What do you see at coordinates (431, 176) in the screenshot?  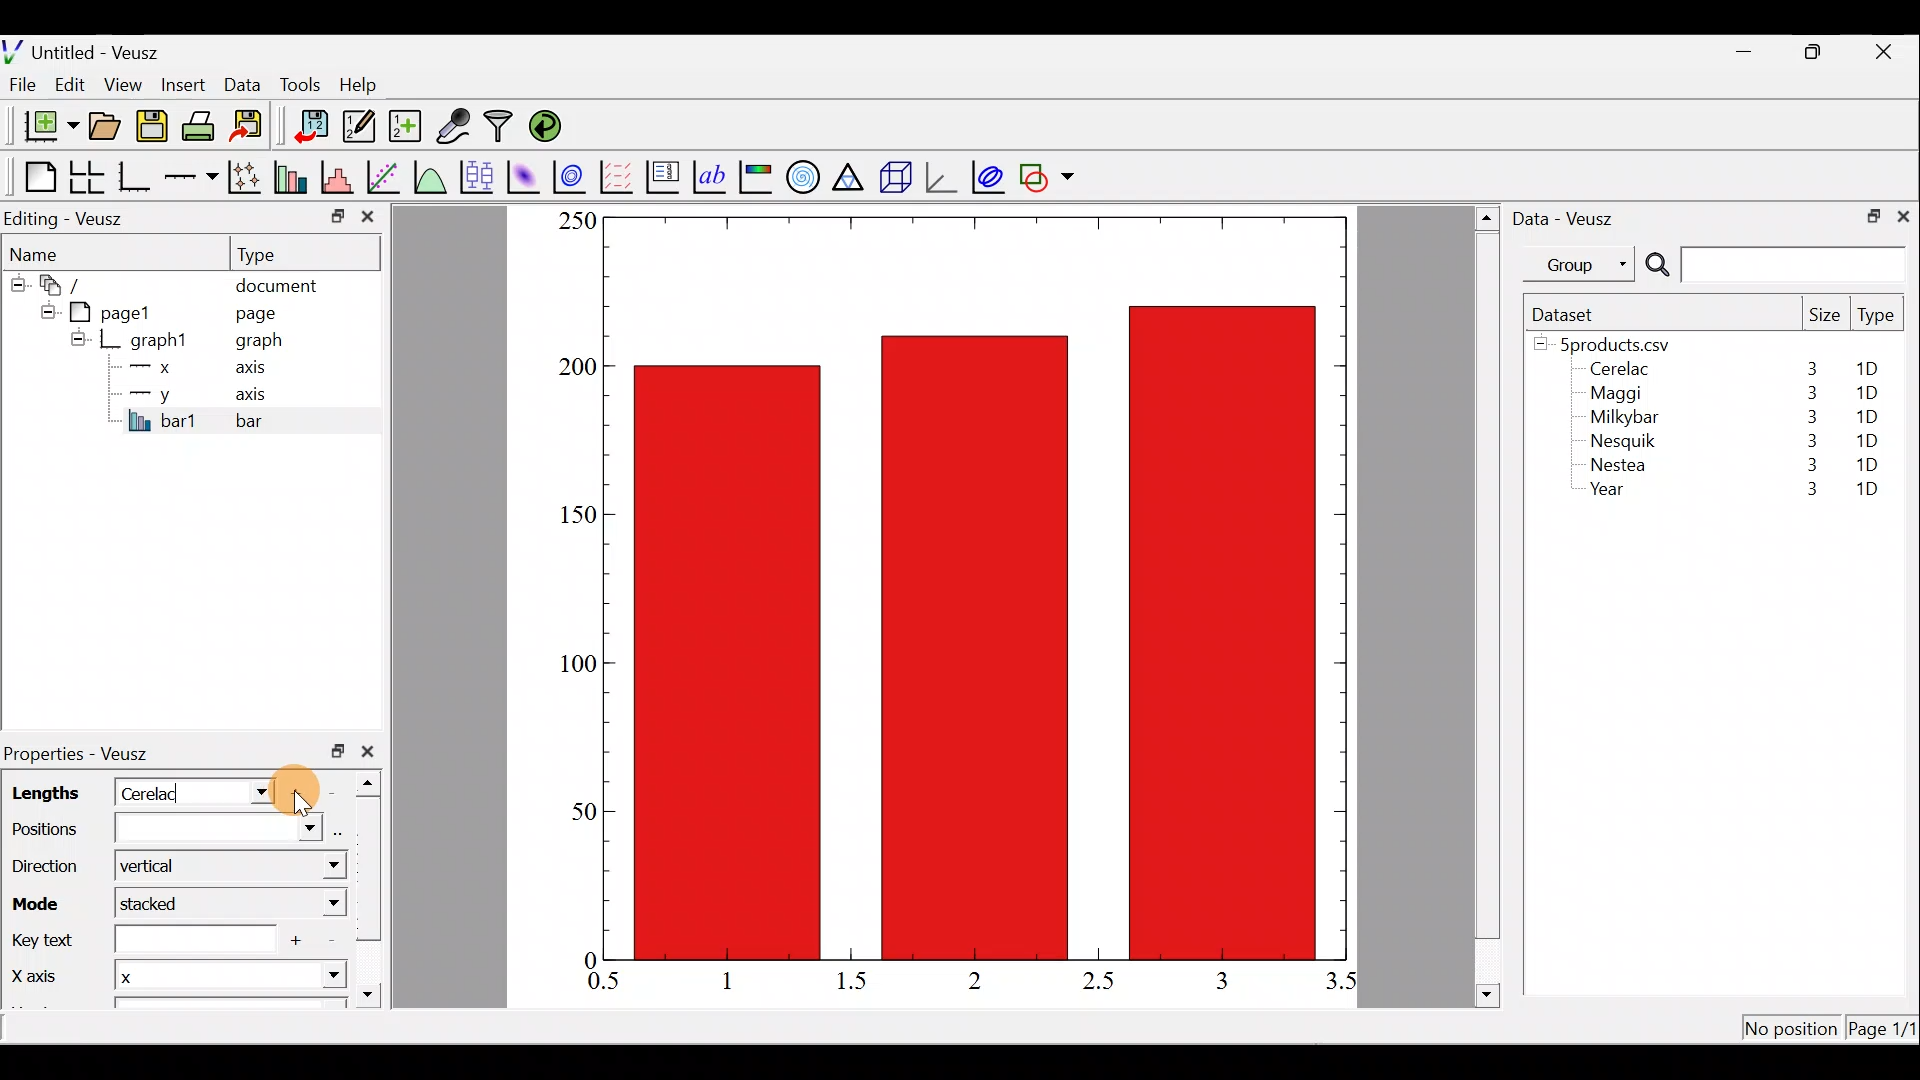 I see `Plot a function` at bounding box center [431, 176].